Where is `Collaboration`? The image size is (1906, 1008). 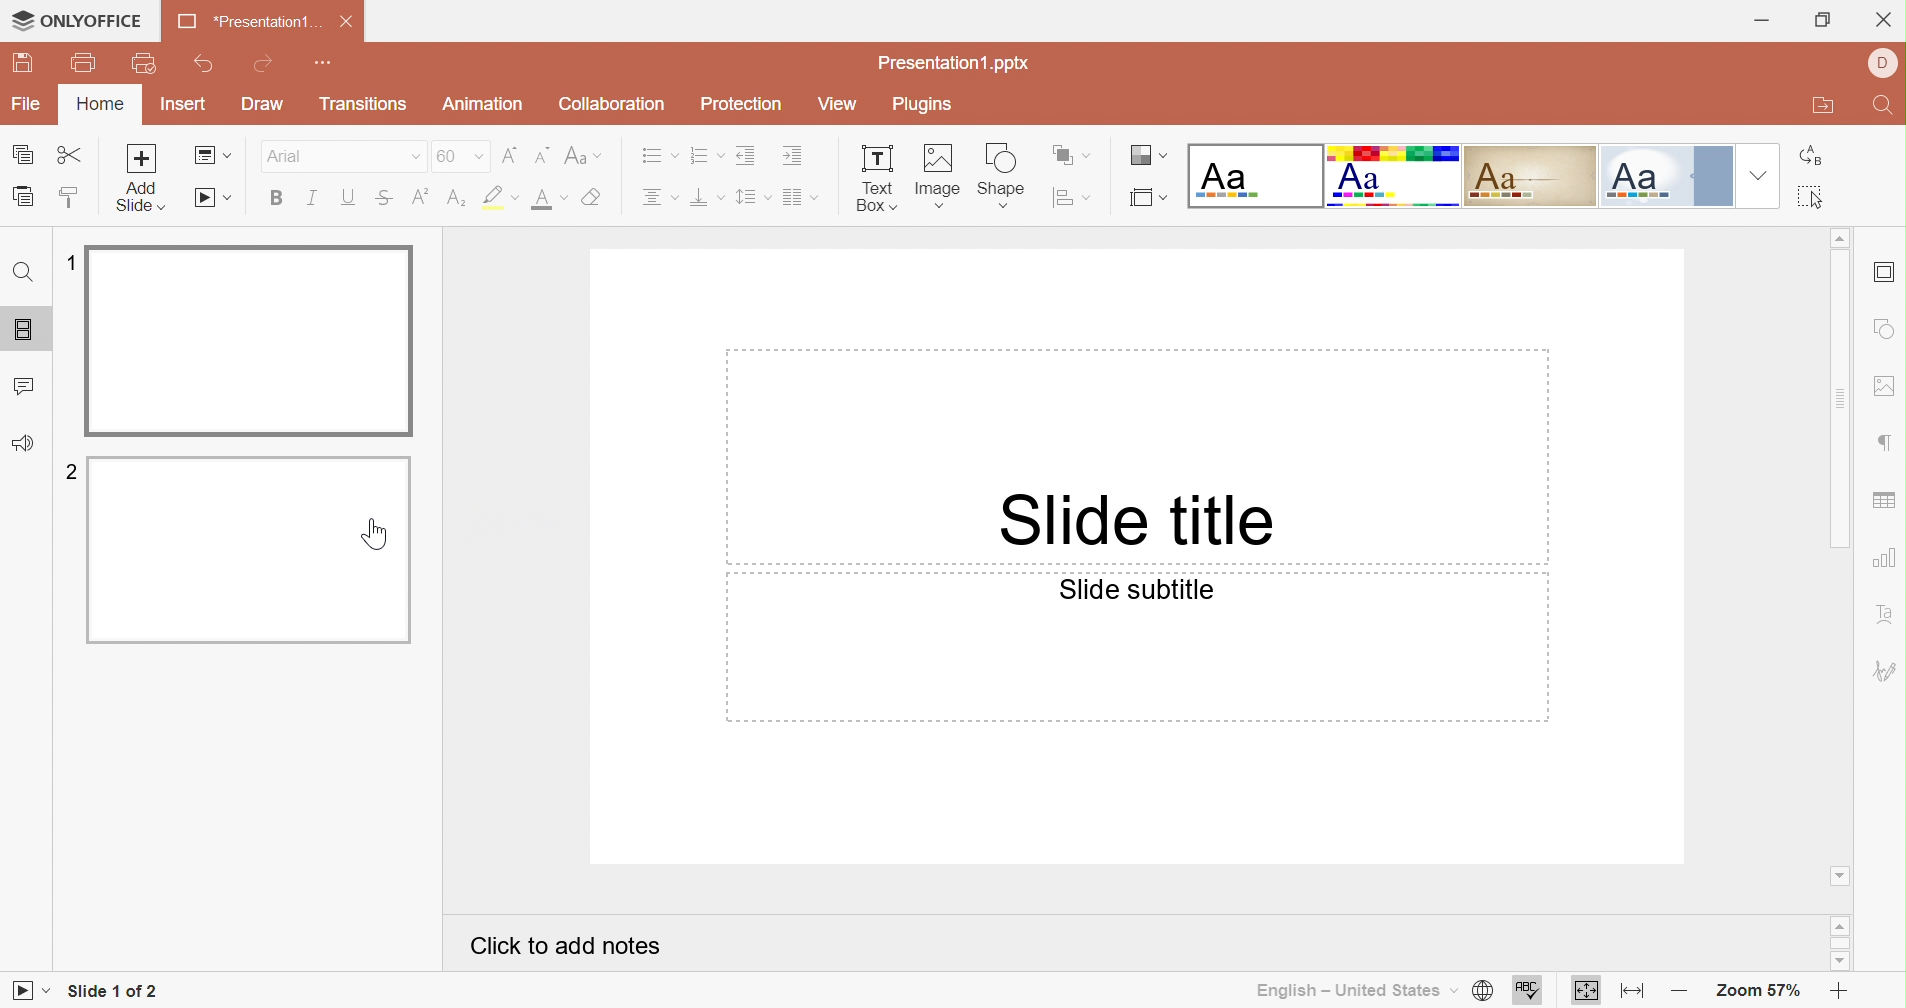 Collaboration is located at coordinates (611, 105).